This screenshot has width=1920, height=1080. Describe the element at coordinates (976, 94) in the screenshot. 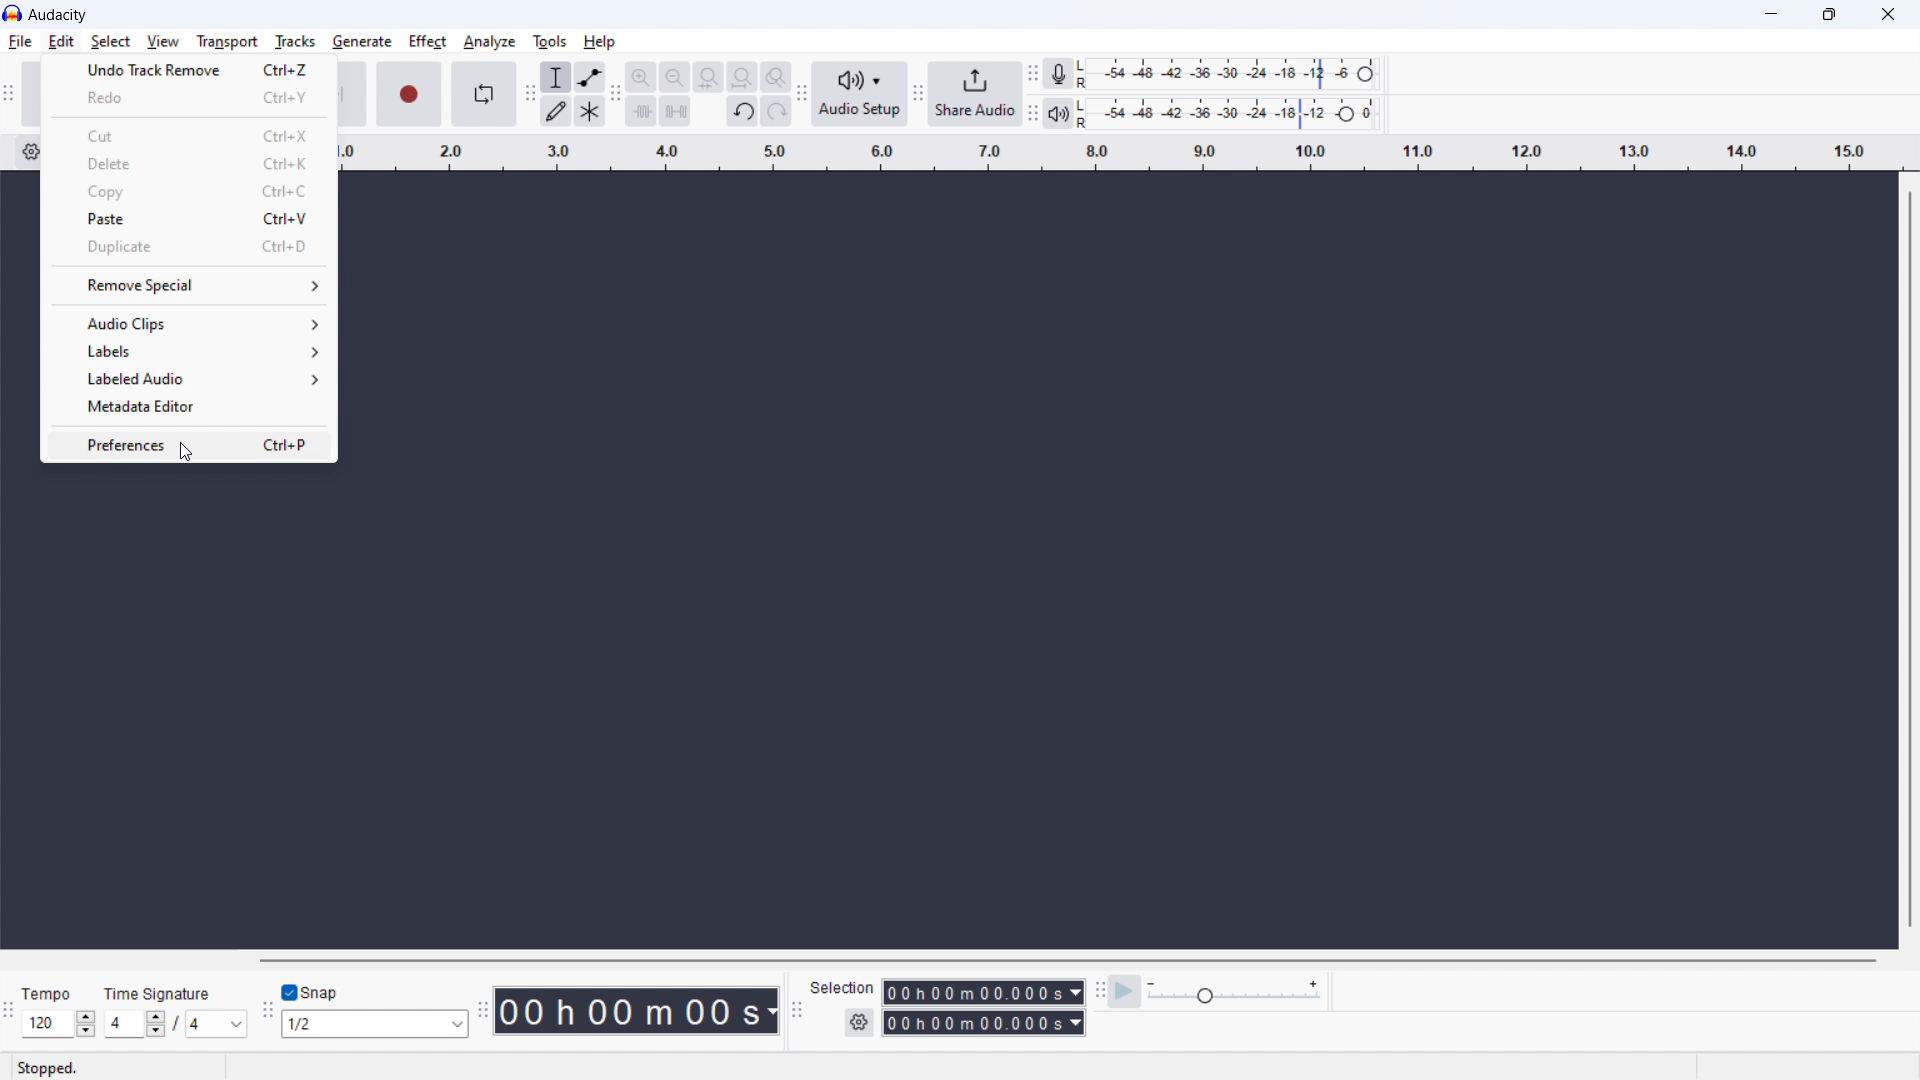

I see `share audio` at that location.